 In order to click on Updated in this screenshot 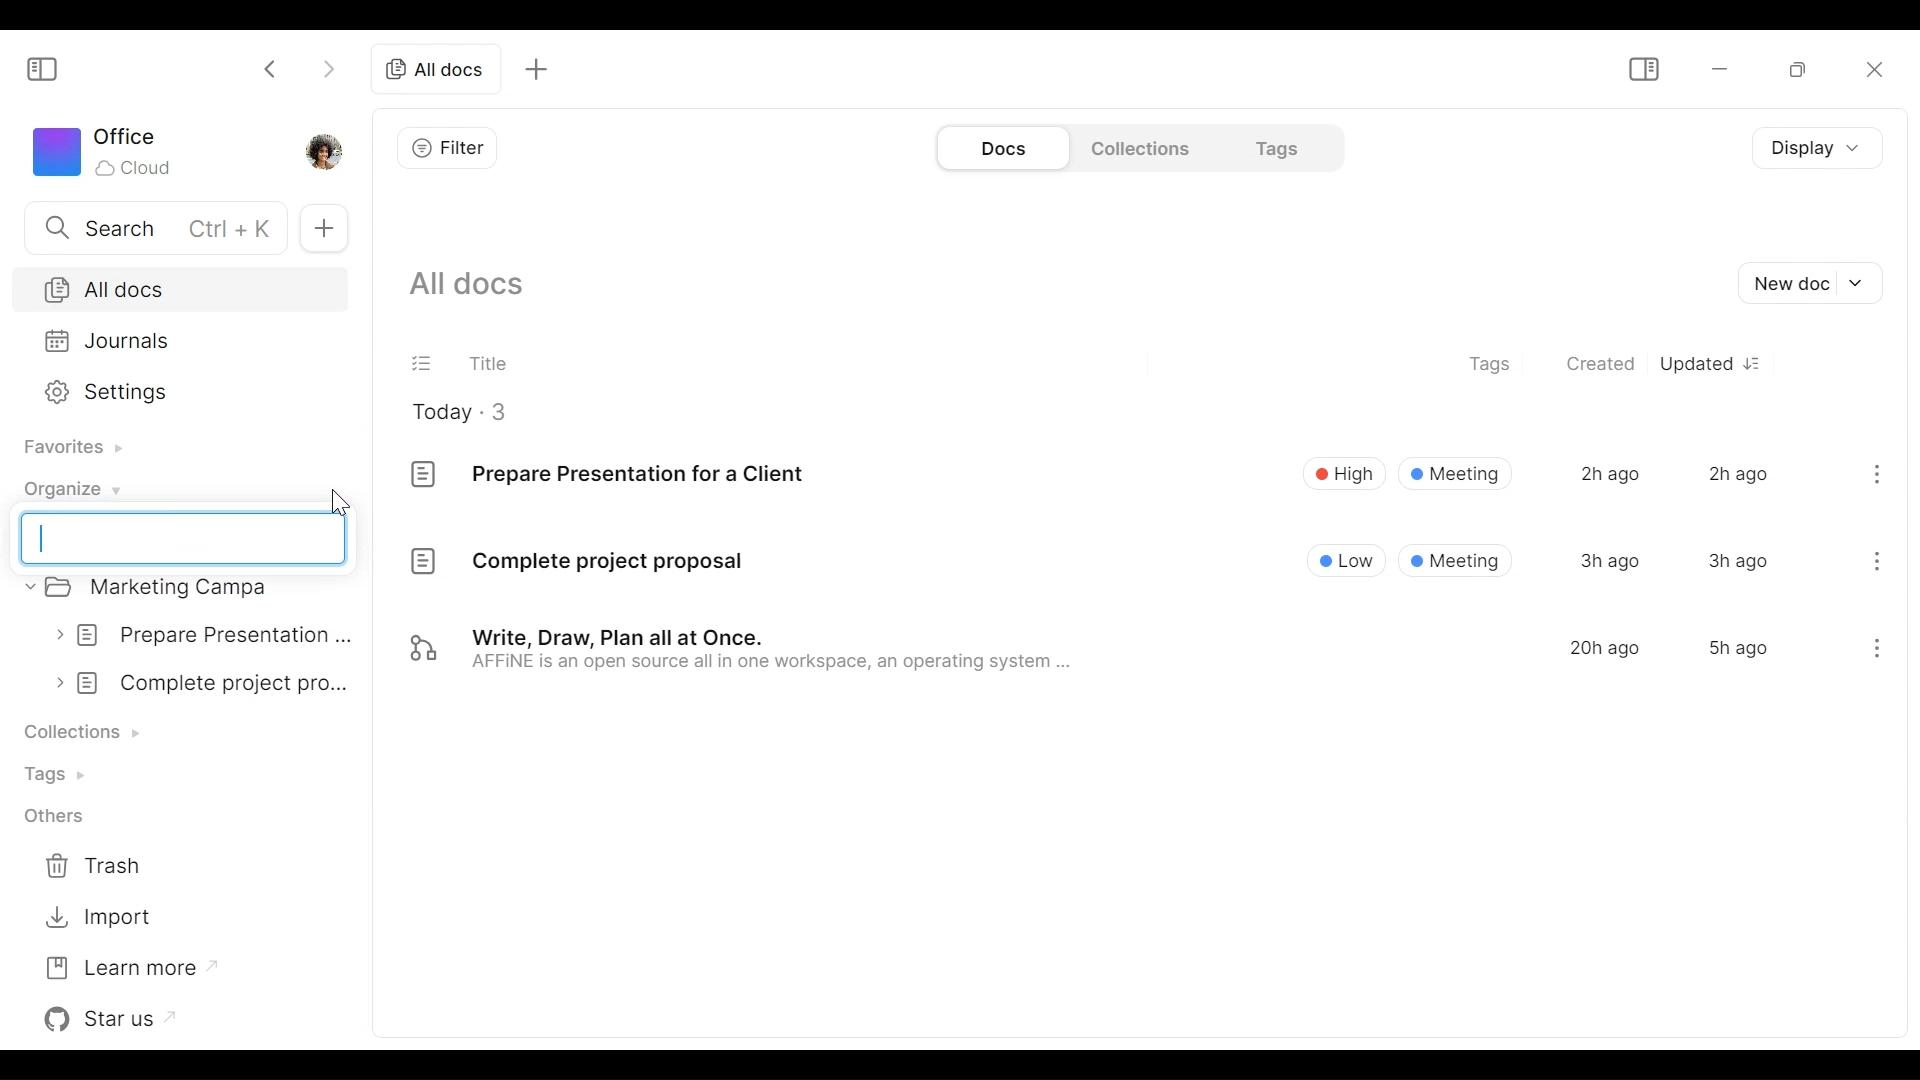, I will do `click(1696, 363)`.